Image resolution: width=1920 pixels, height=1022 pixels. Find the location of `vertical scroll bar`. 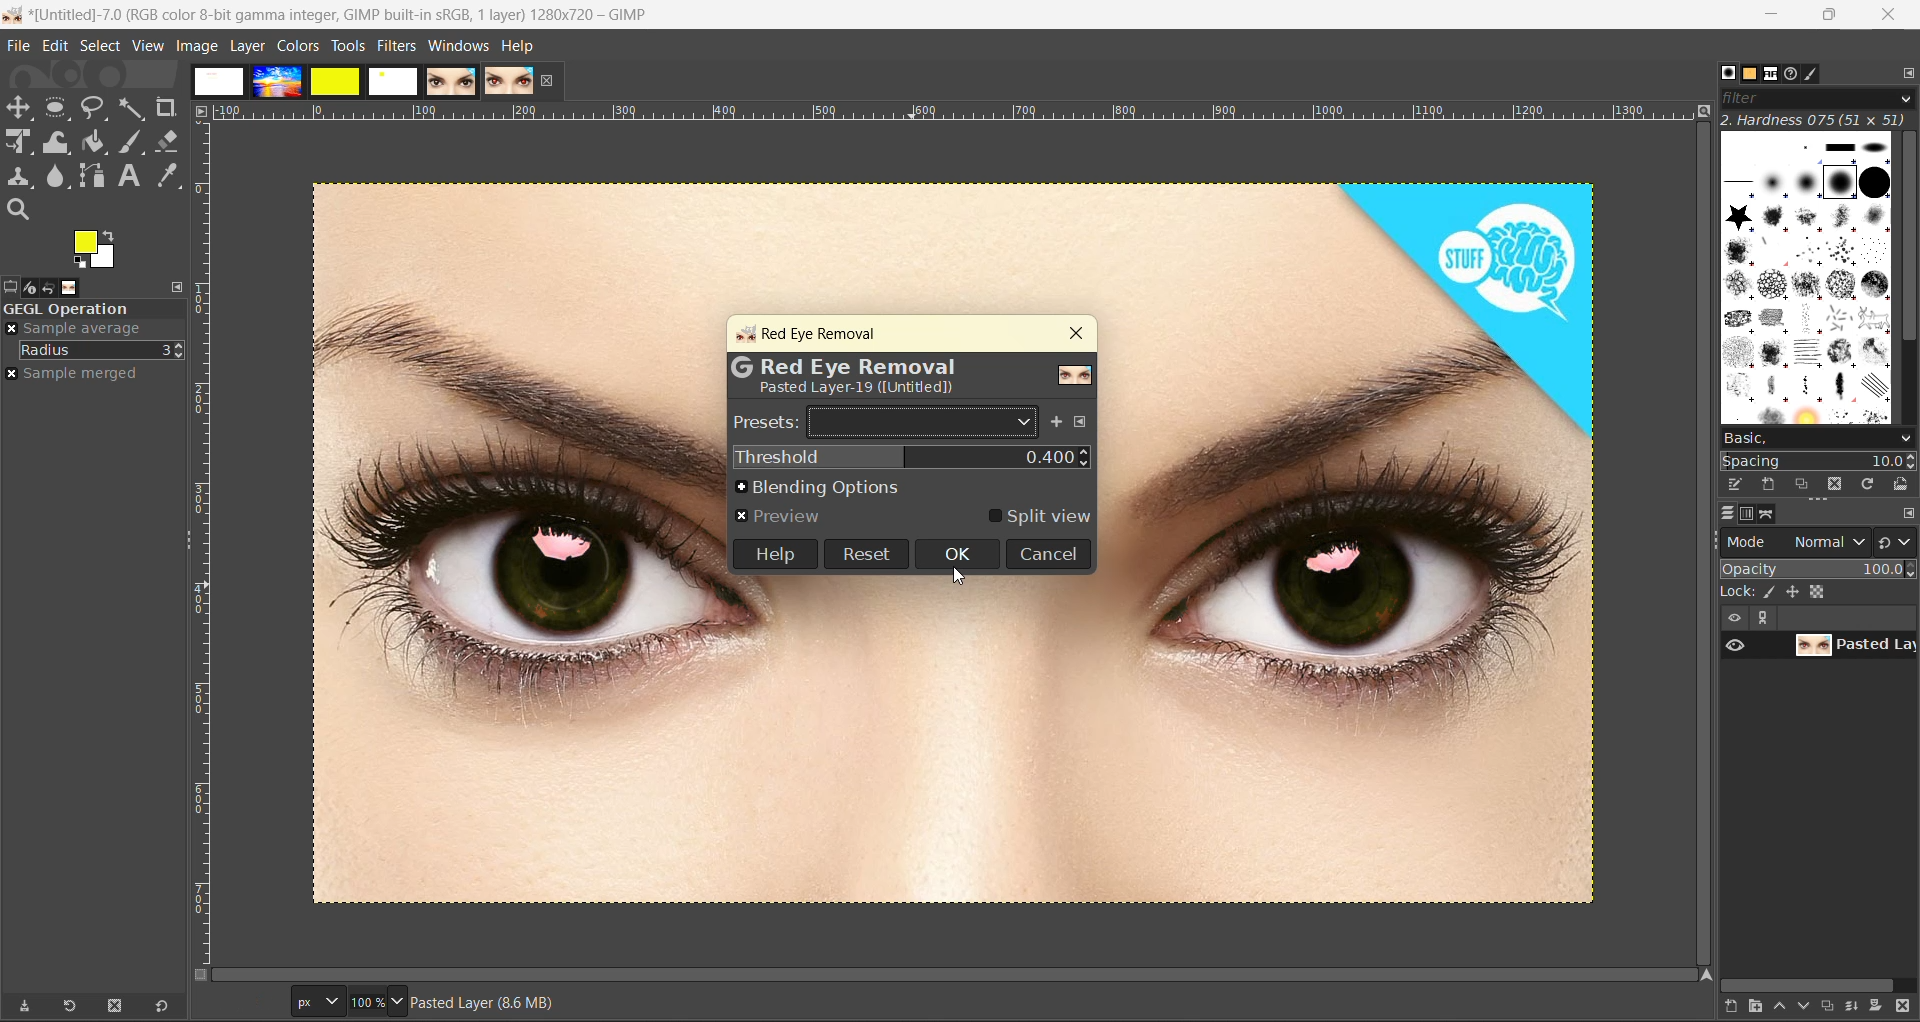

vertical scroll bar is located at coordinates (1908, 245).